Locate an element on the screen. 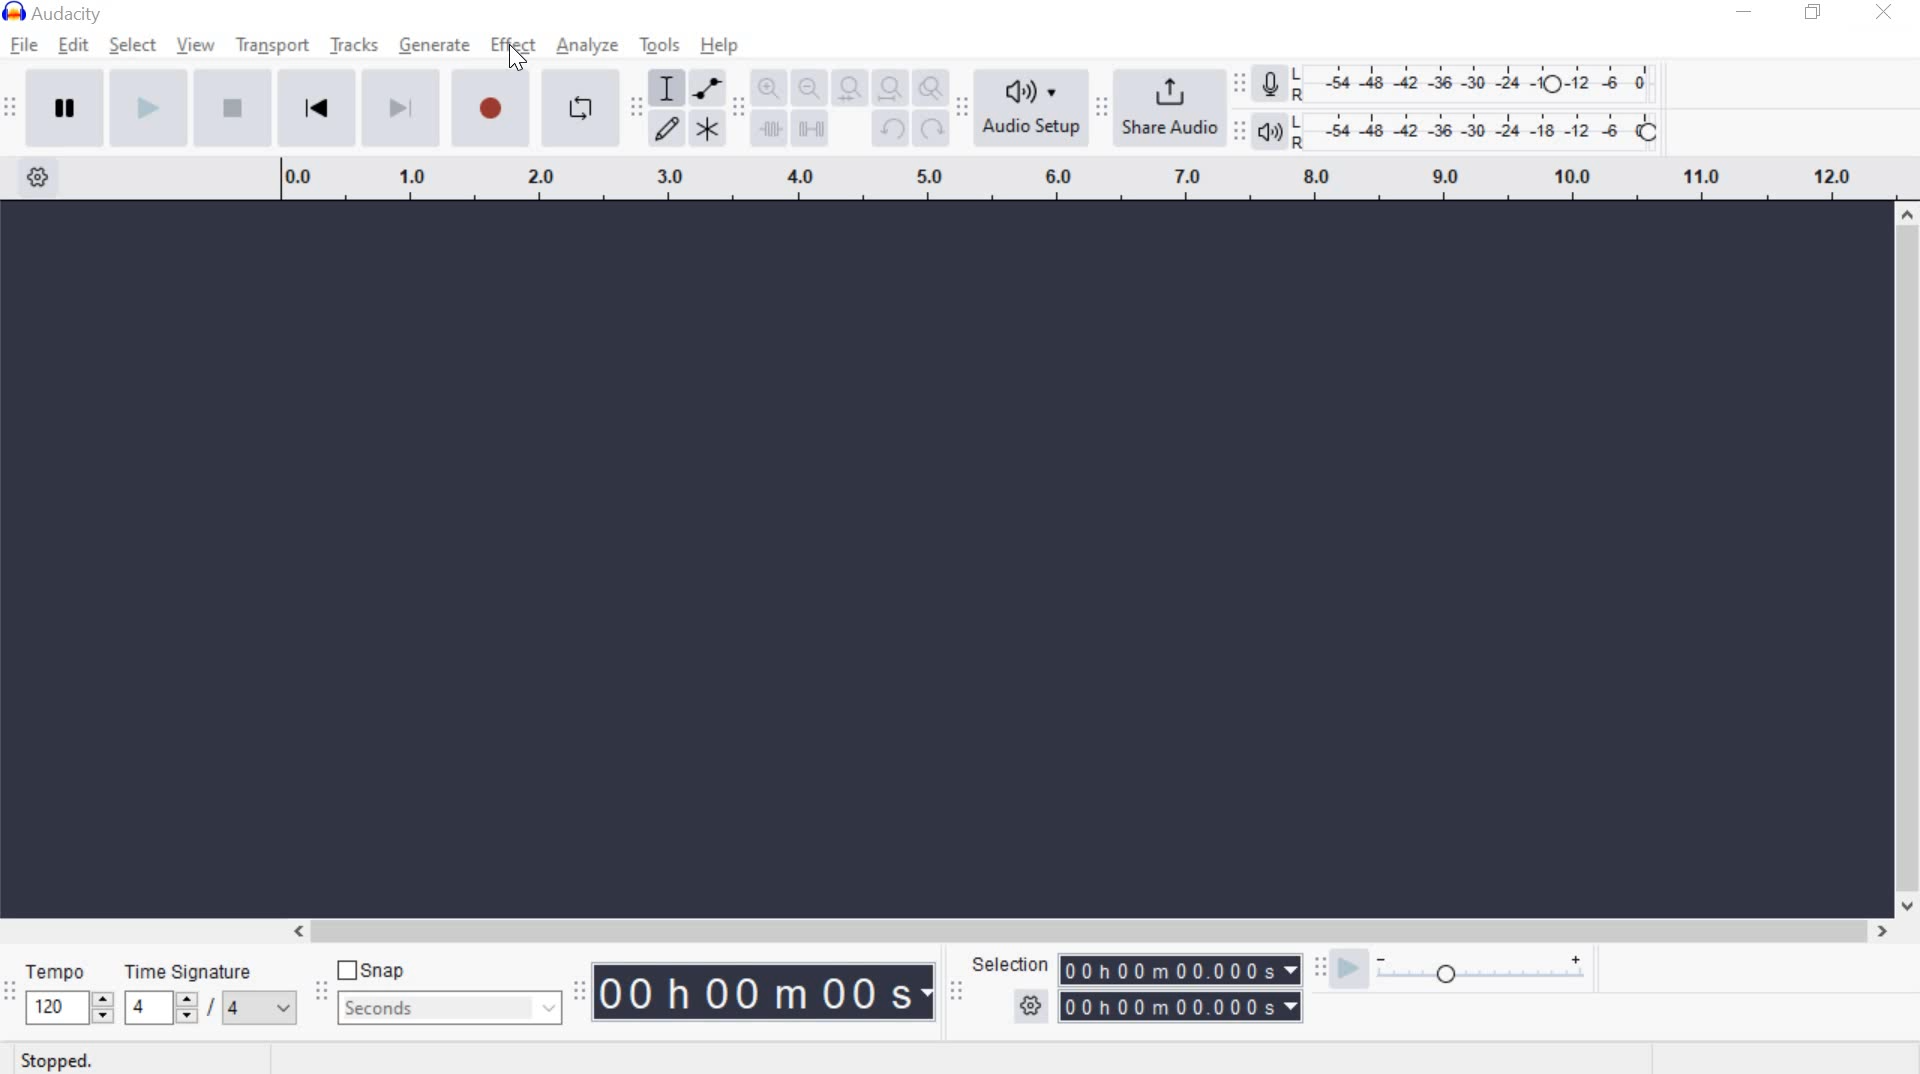  Multi-Tool is located at coordinates (709, 129).